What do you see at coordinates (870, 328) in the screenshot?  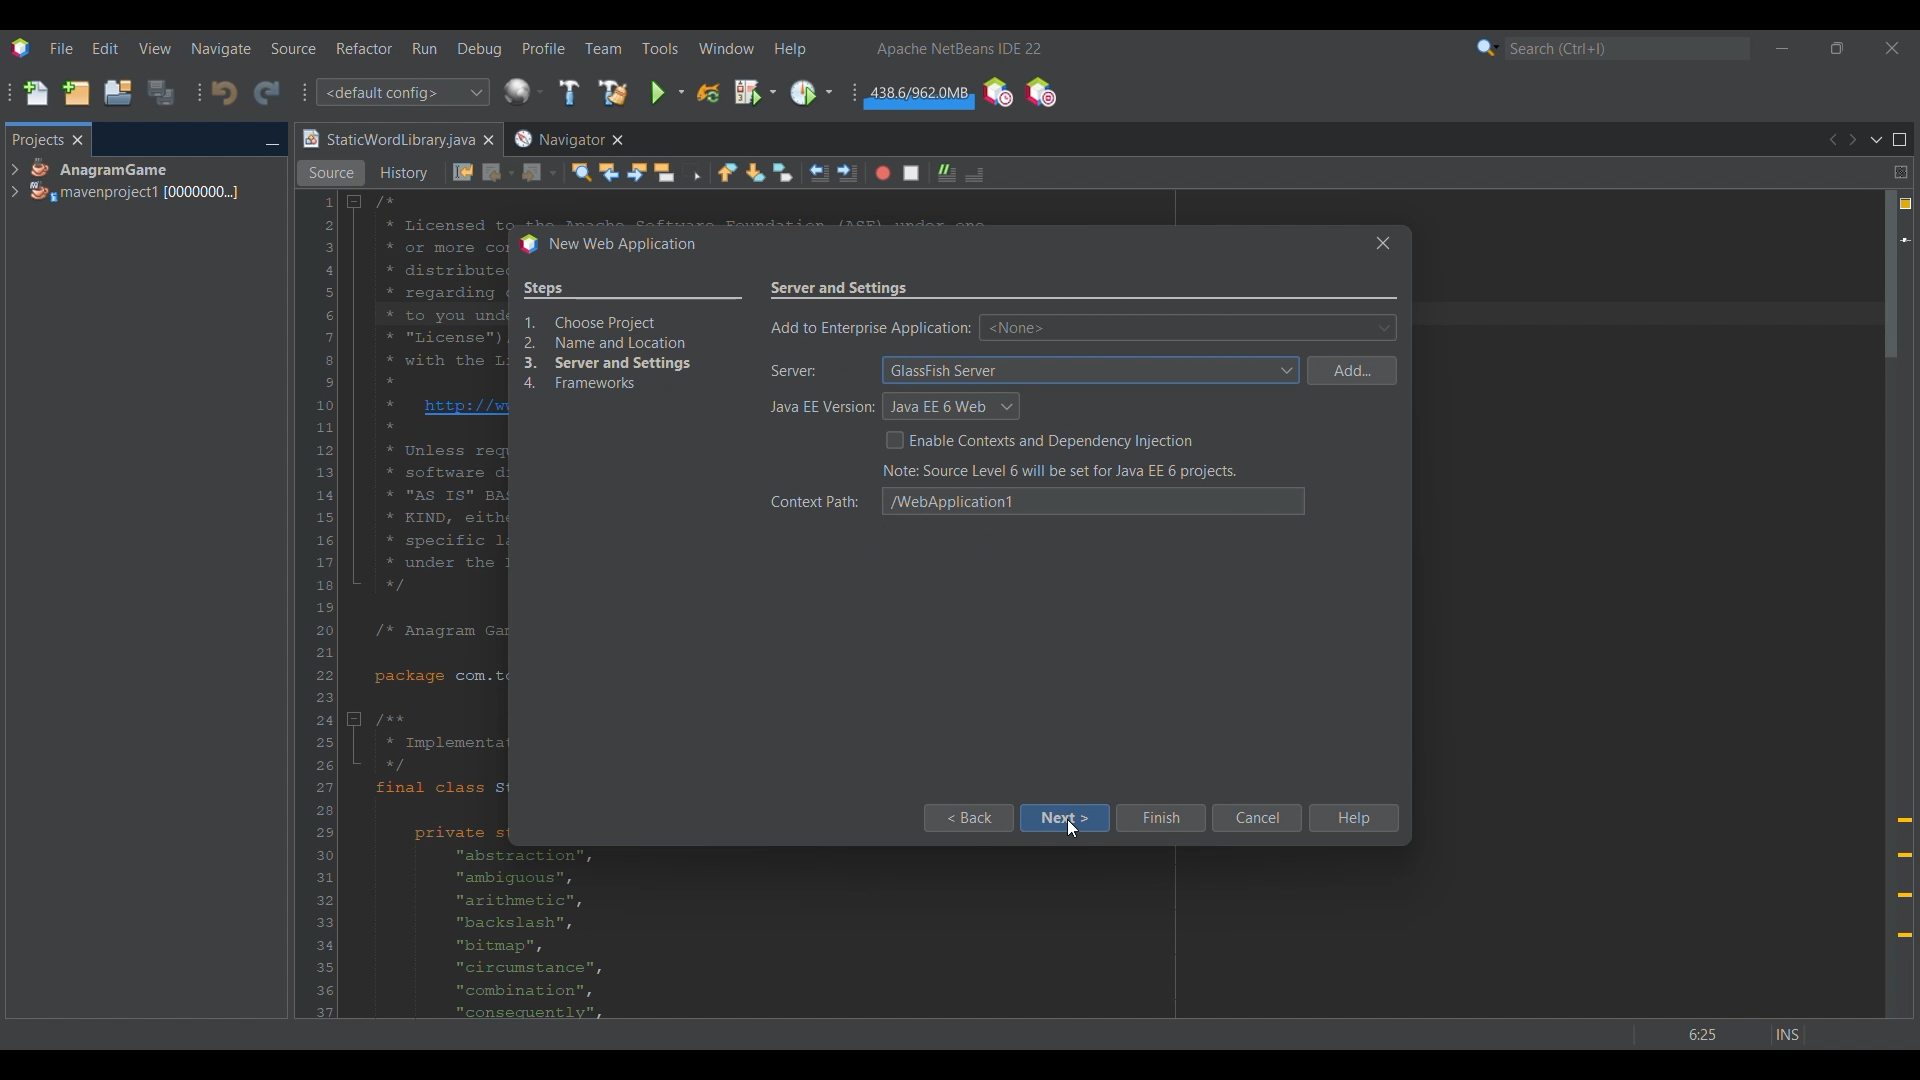 I see `Indicates enterprise application options` at bounding box center [870, 328].